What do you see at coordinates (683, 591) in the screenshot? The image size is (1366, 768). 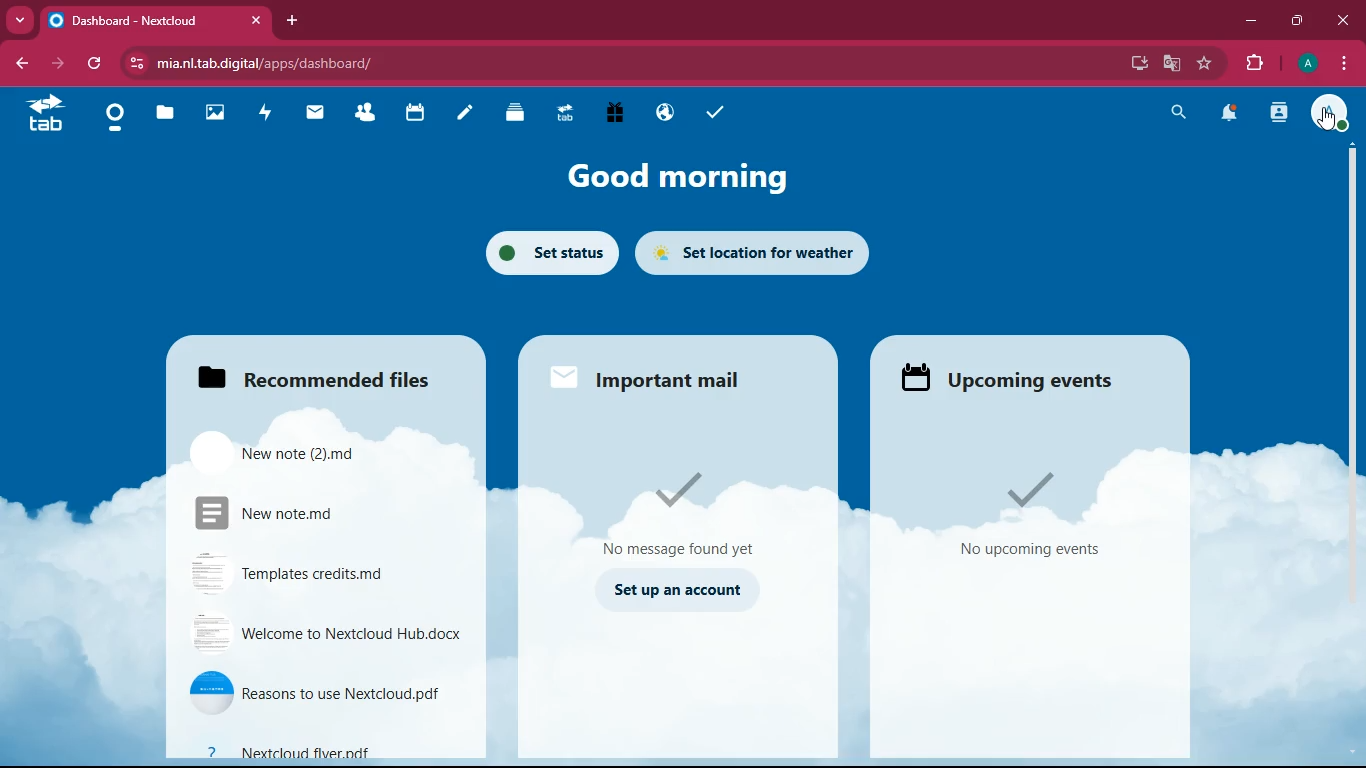 I see `set up an account` at bounding box center [683, 591].